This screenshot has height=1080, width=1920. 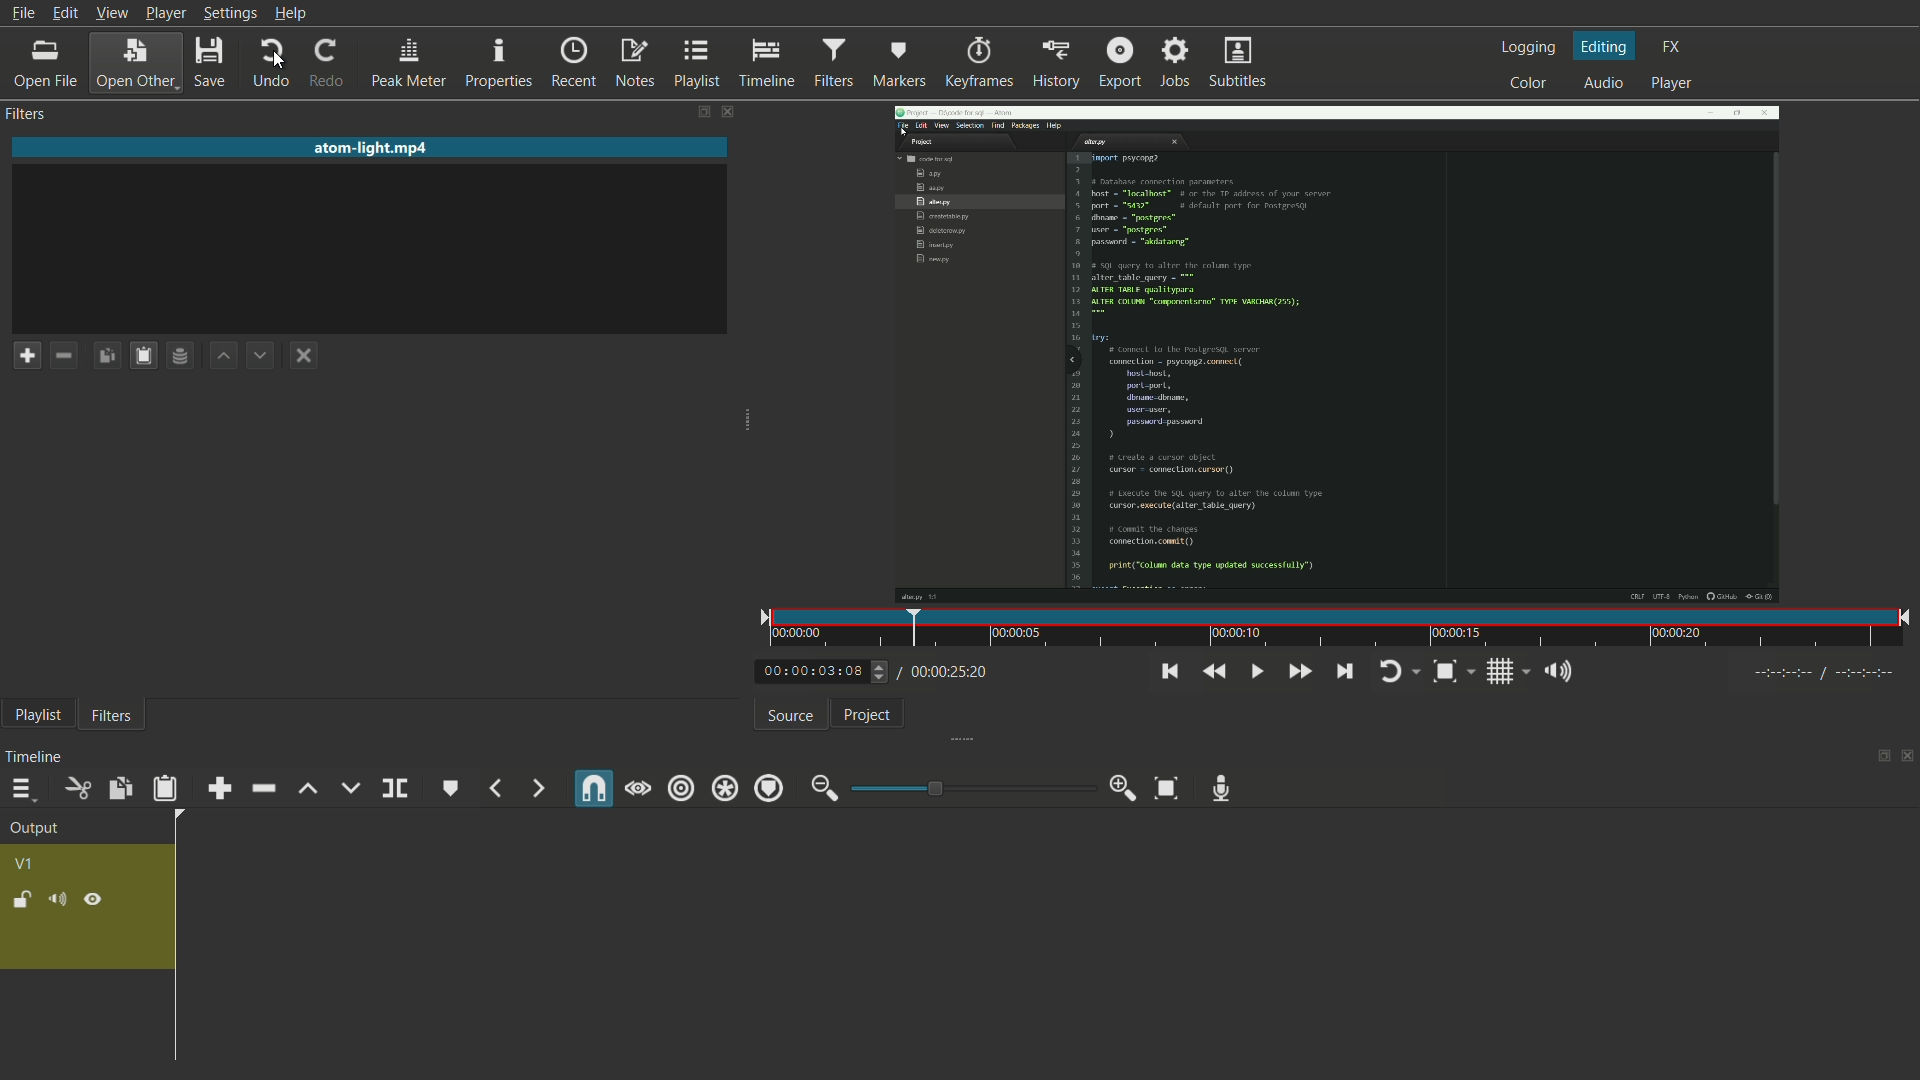 What do you see at coordinates (898, 63) in the screenshot?
I see `markers` at bounding box center [898, 63].